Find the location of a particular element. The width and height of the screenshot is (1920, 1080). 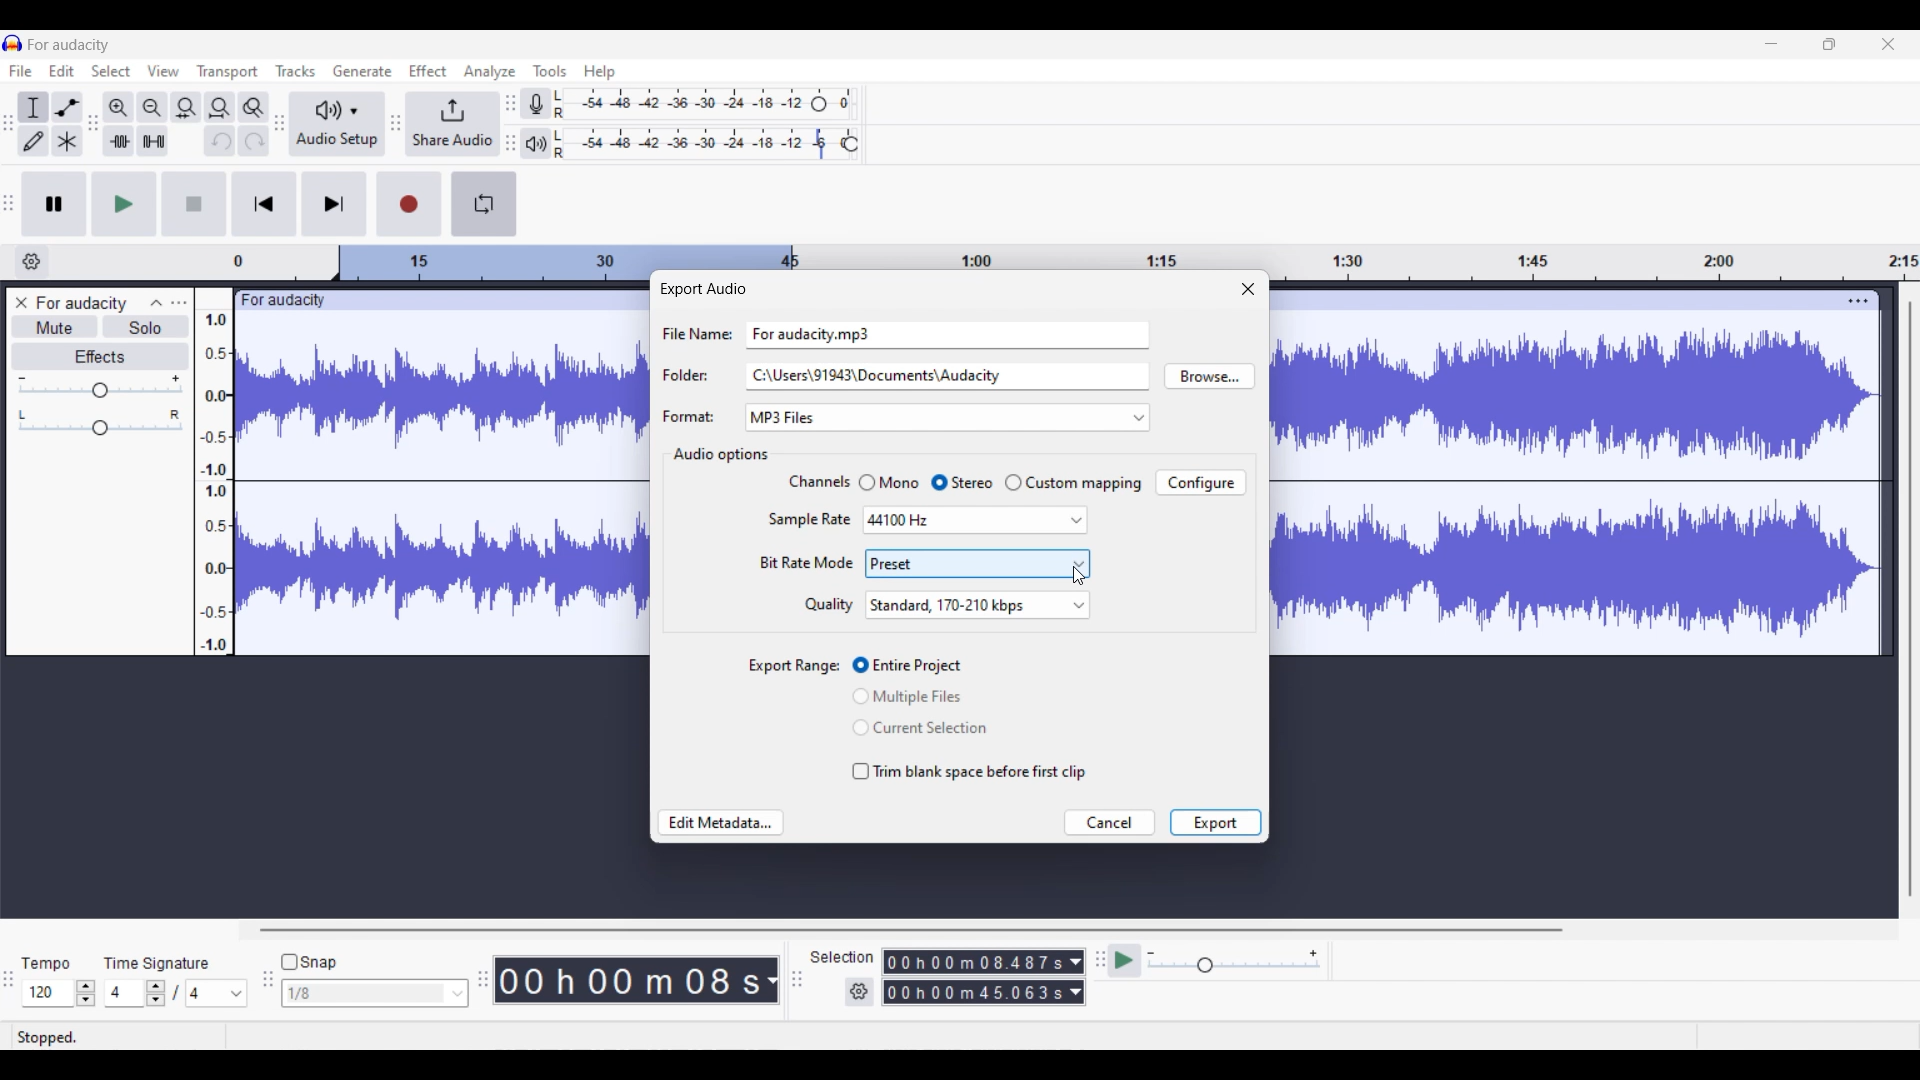

Track name - For audacity is located at coordinates (83, 303).